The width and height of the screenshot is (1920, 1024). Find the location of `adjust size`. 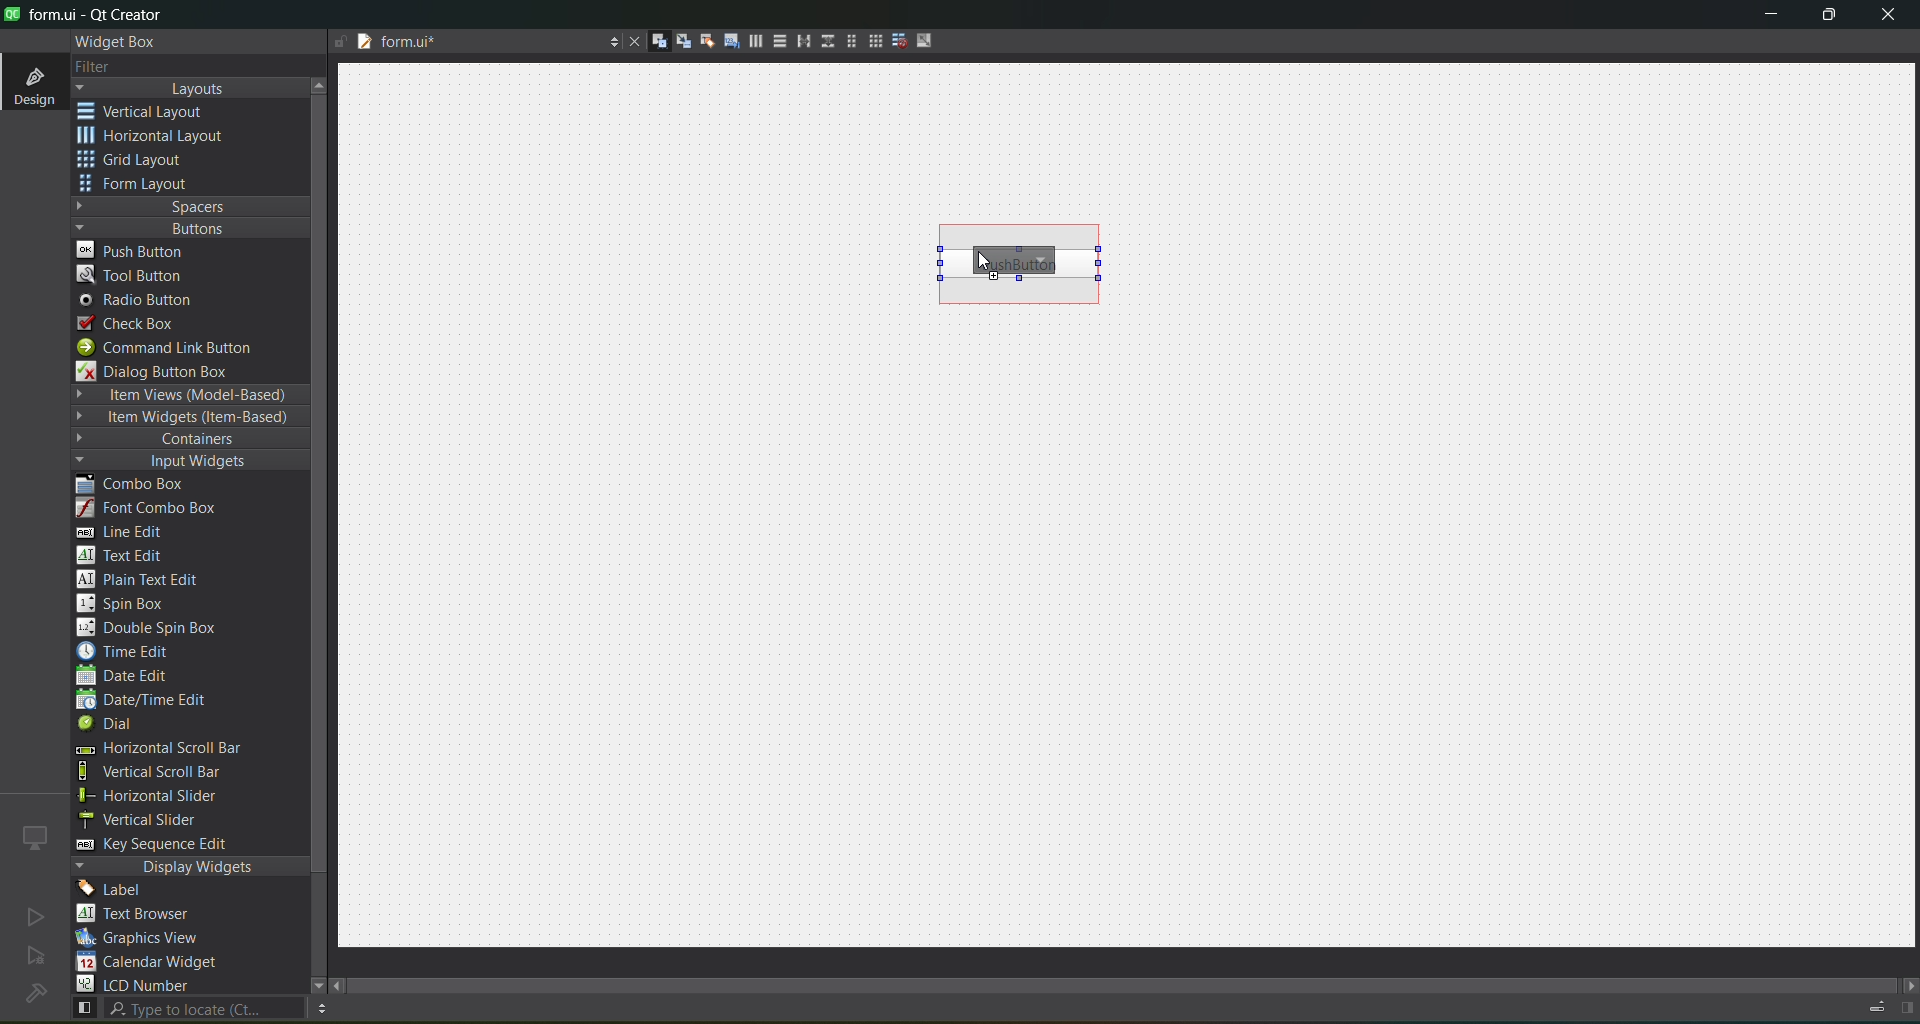

adjust size is located at coordinates (929, 40).